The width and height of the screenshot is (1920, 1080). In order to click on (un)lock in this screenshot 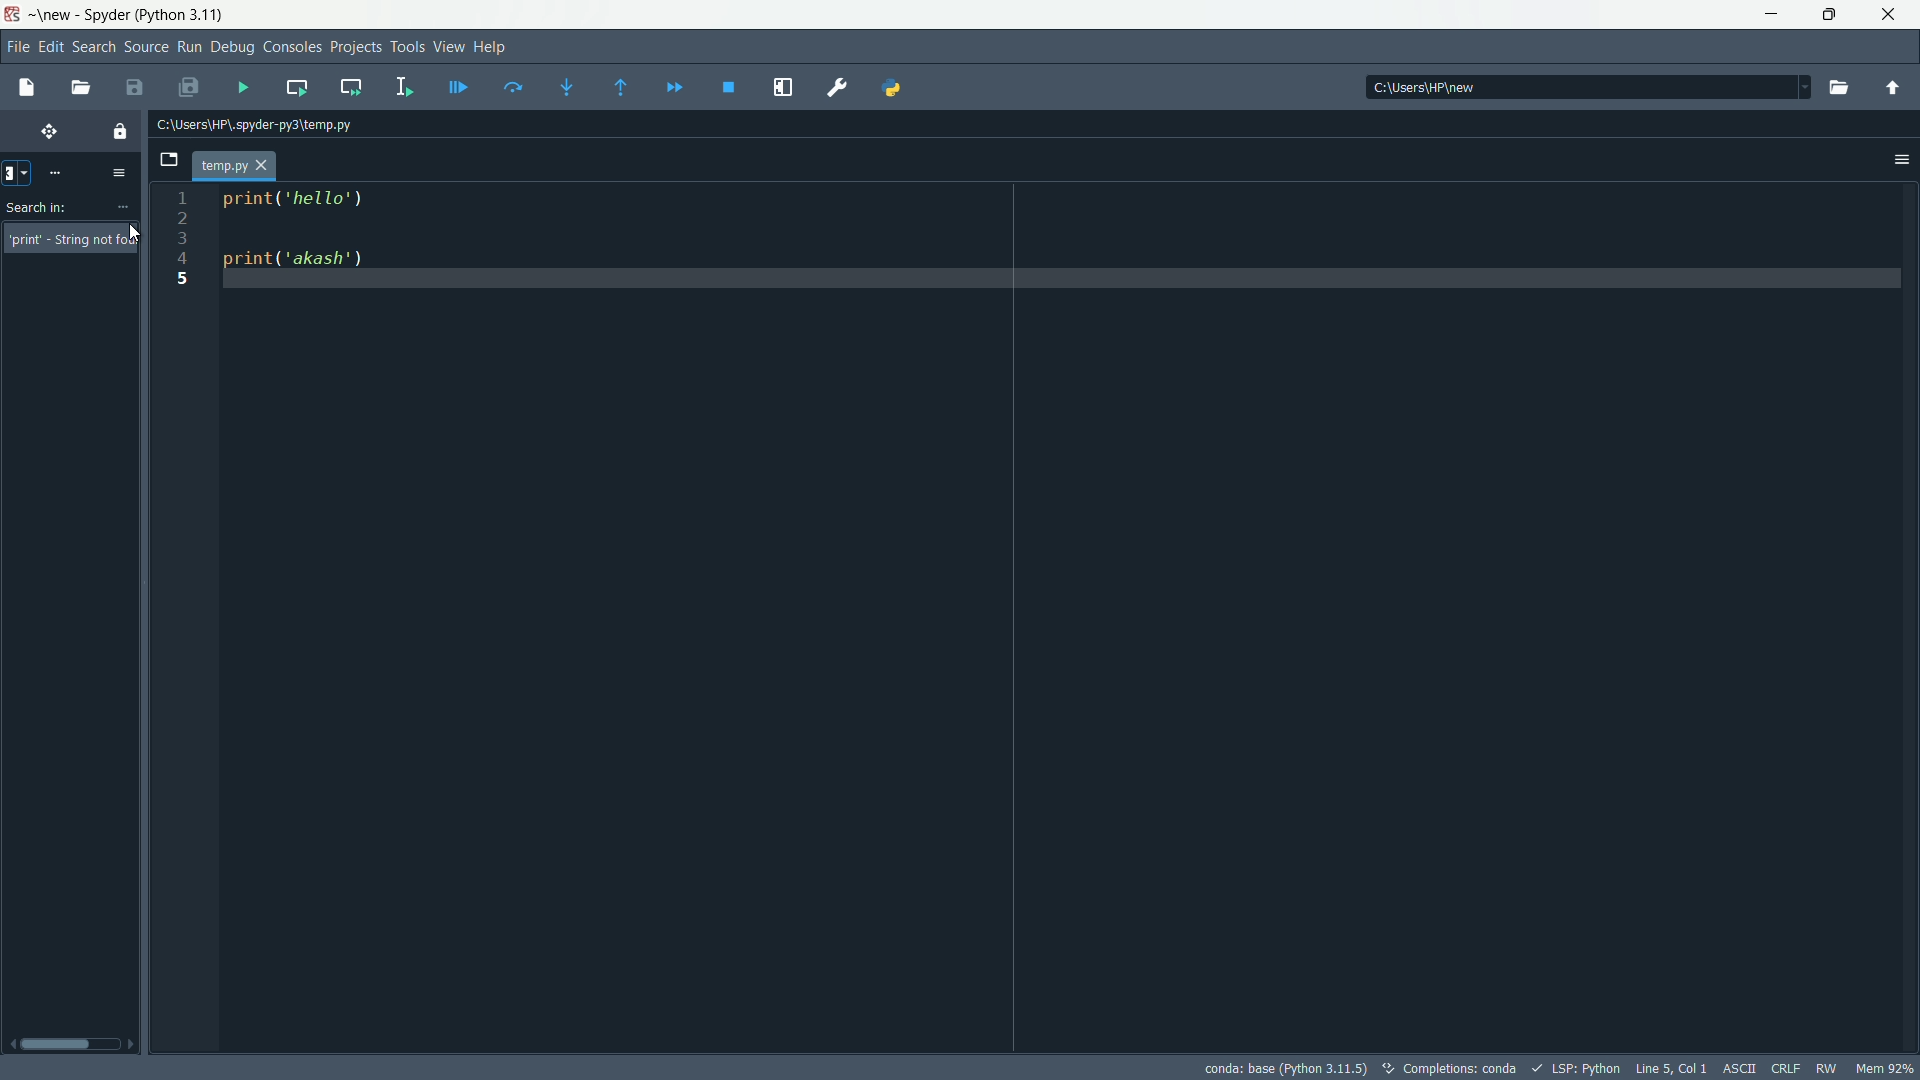, I will do `click(120, 132)`.